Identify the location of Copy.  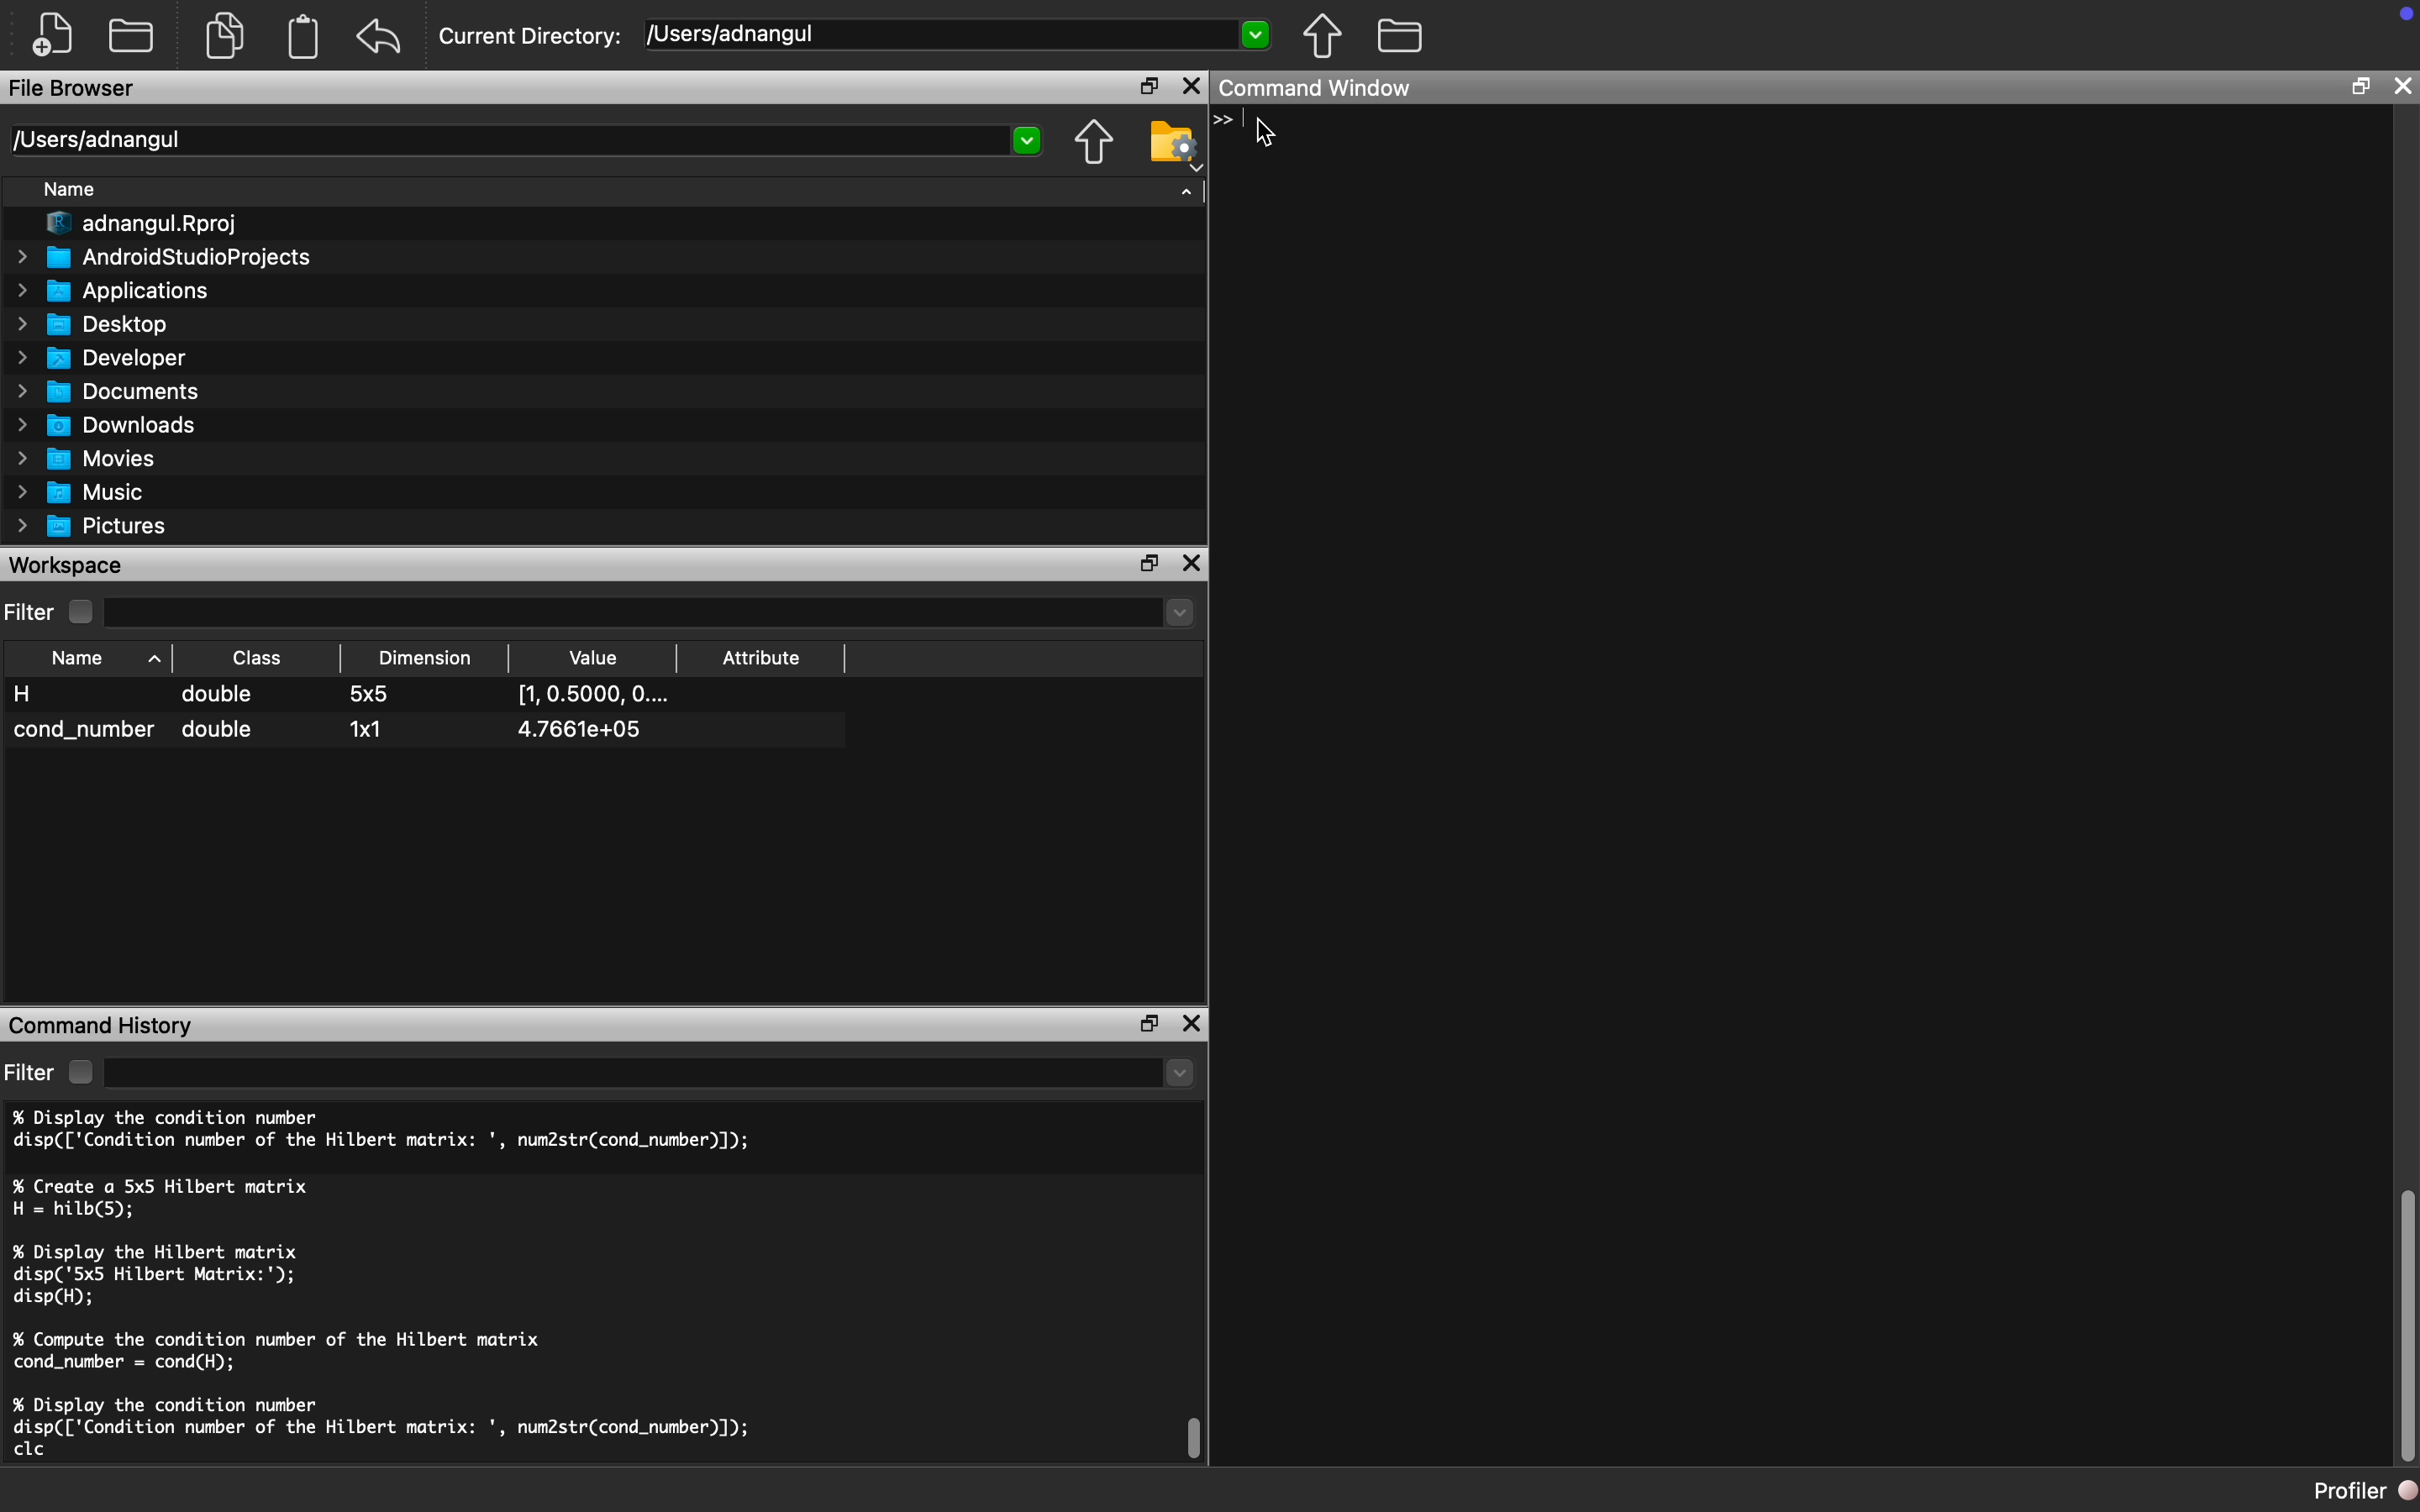
(223, 32).